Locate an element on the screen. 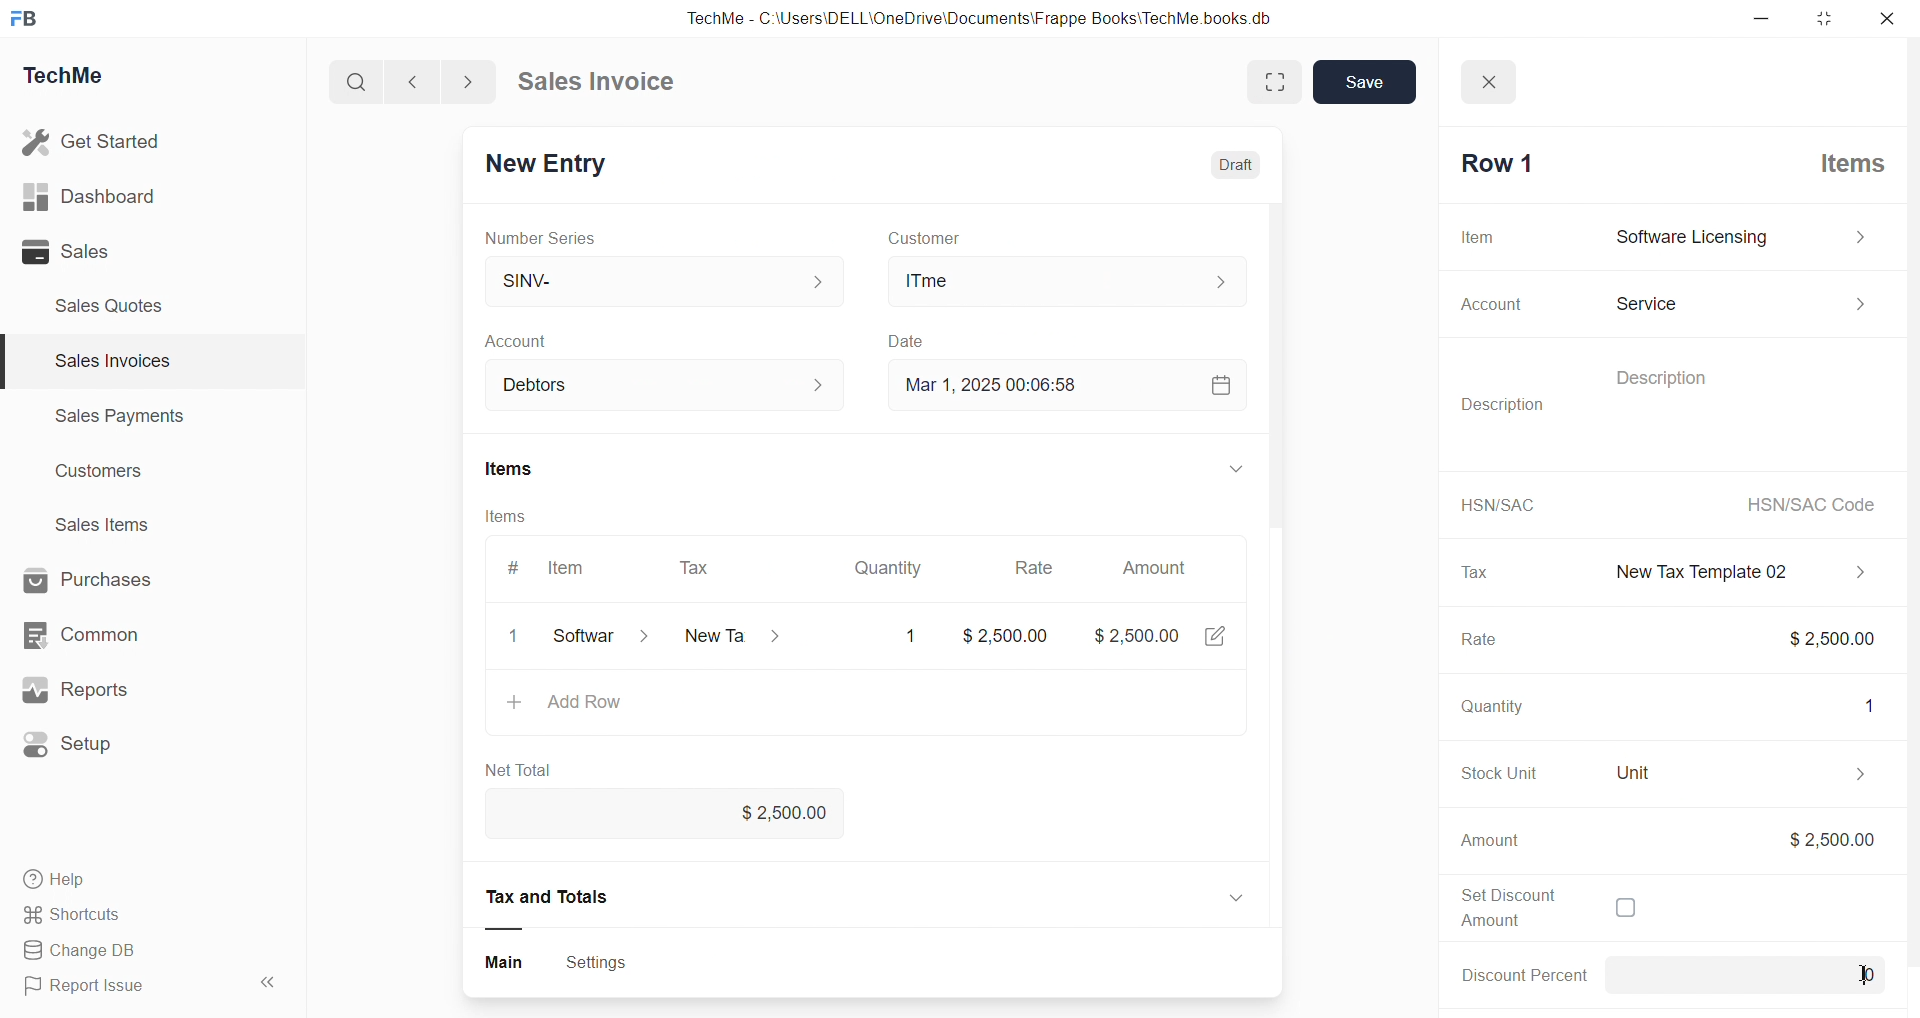  Stock Unit is located at coordinates (1487, 773).